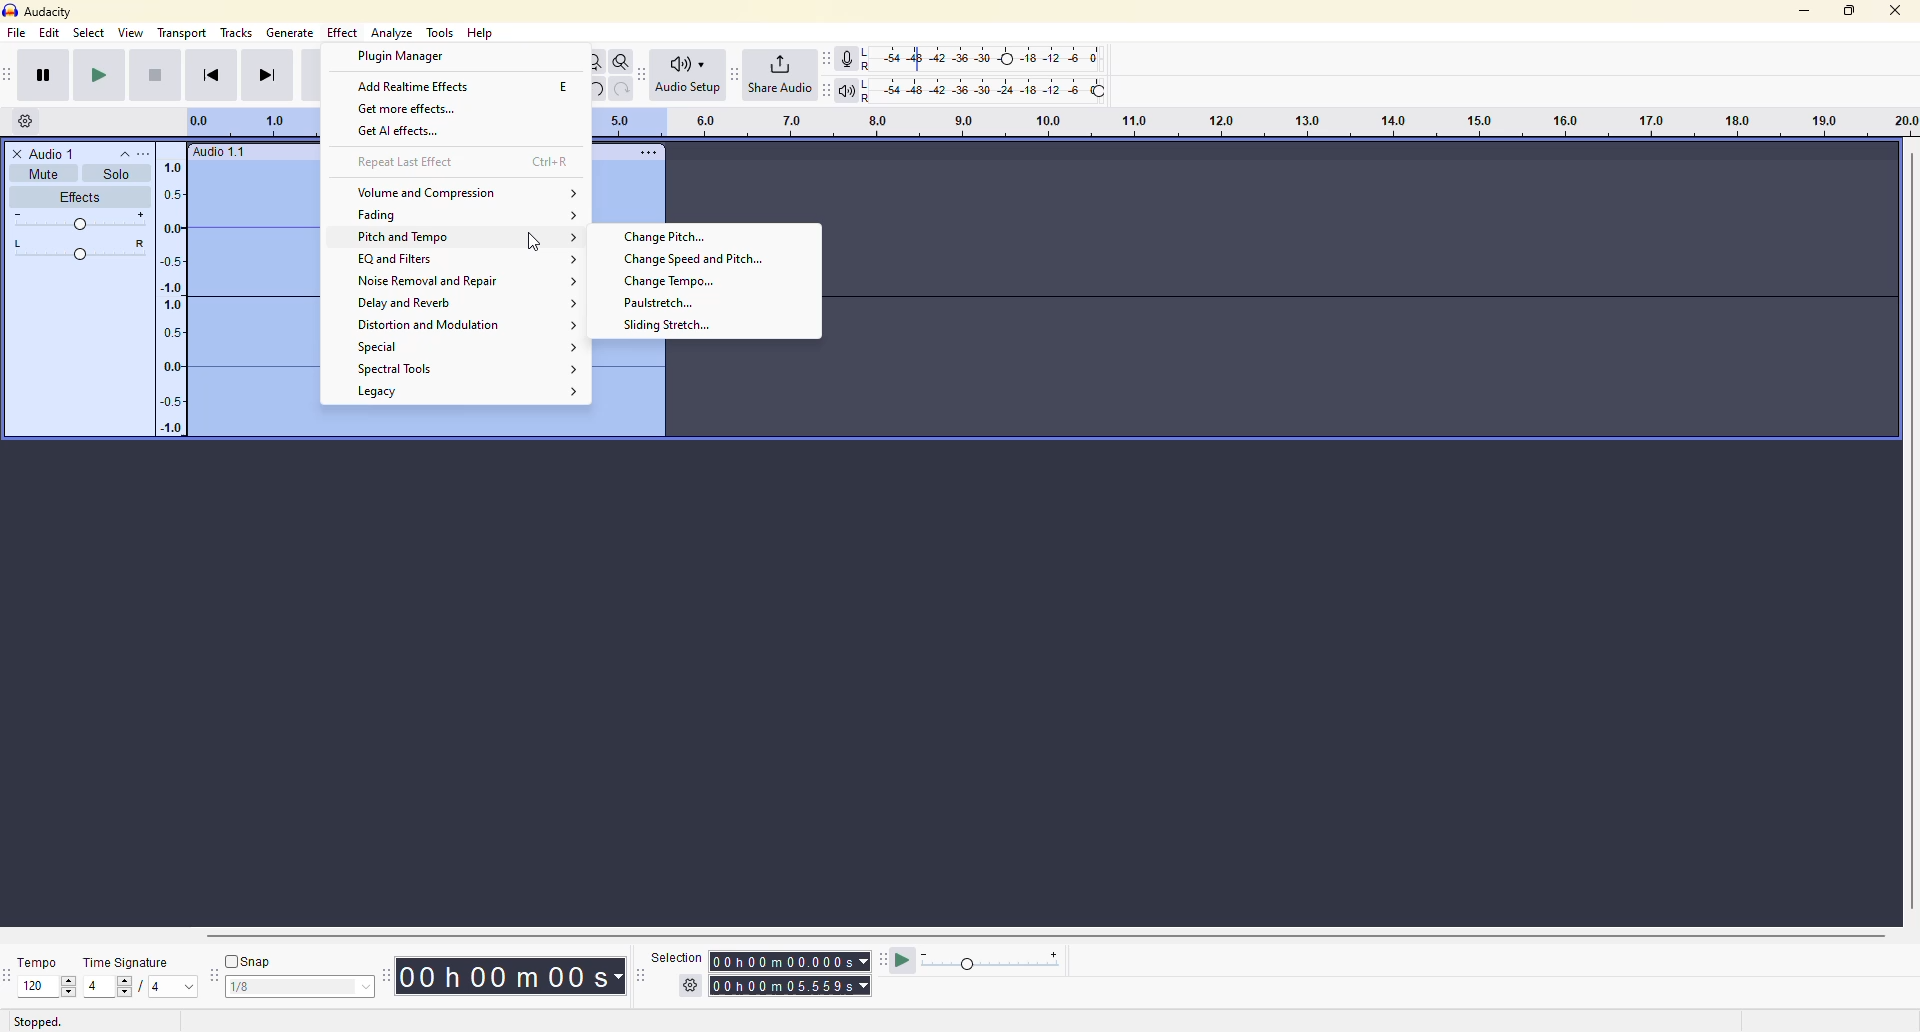 The width and height of the screenshot is (1920, 1032). I want to click on add realtime effects, so click(414, 87).